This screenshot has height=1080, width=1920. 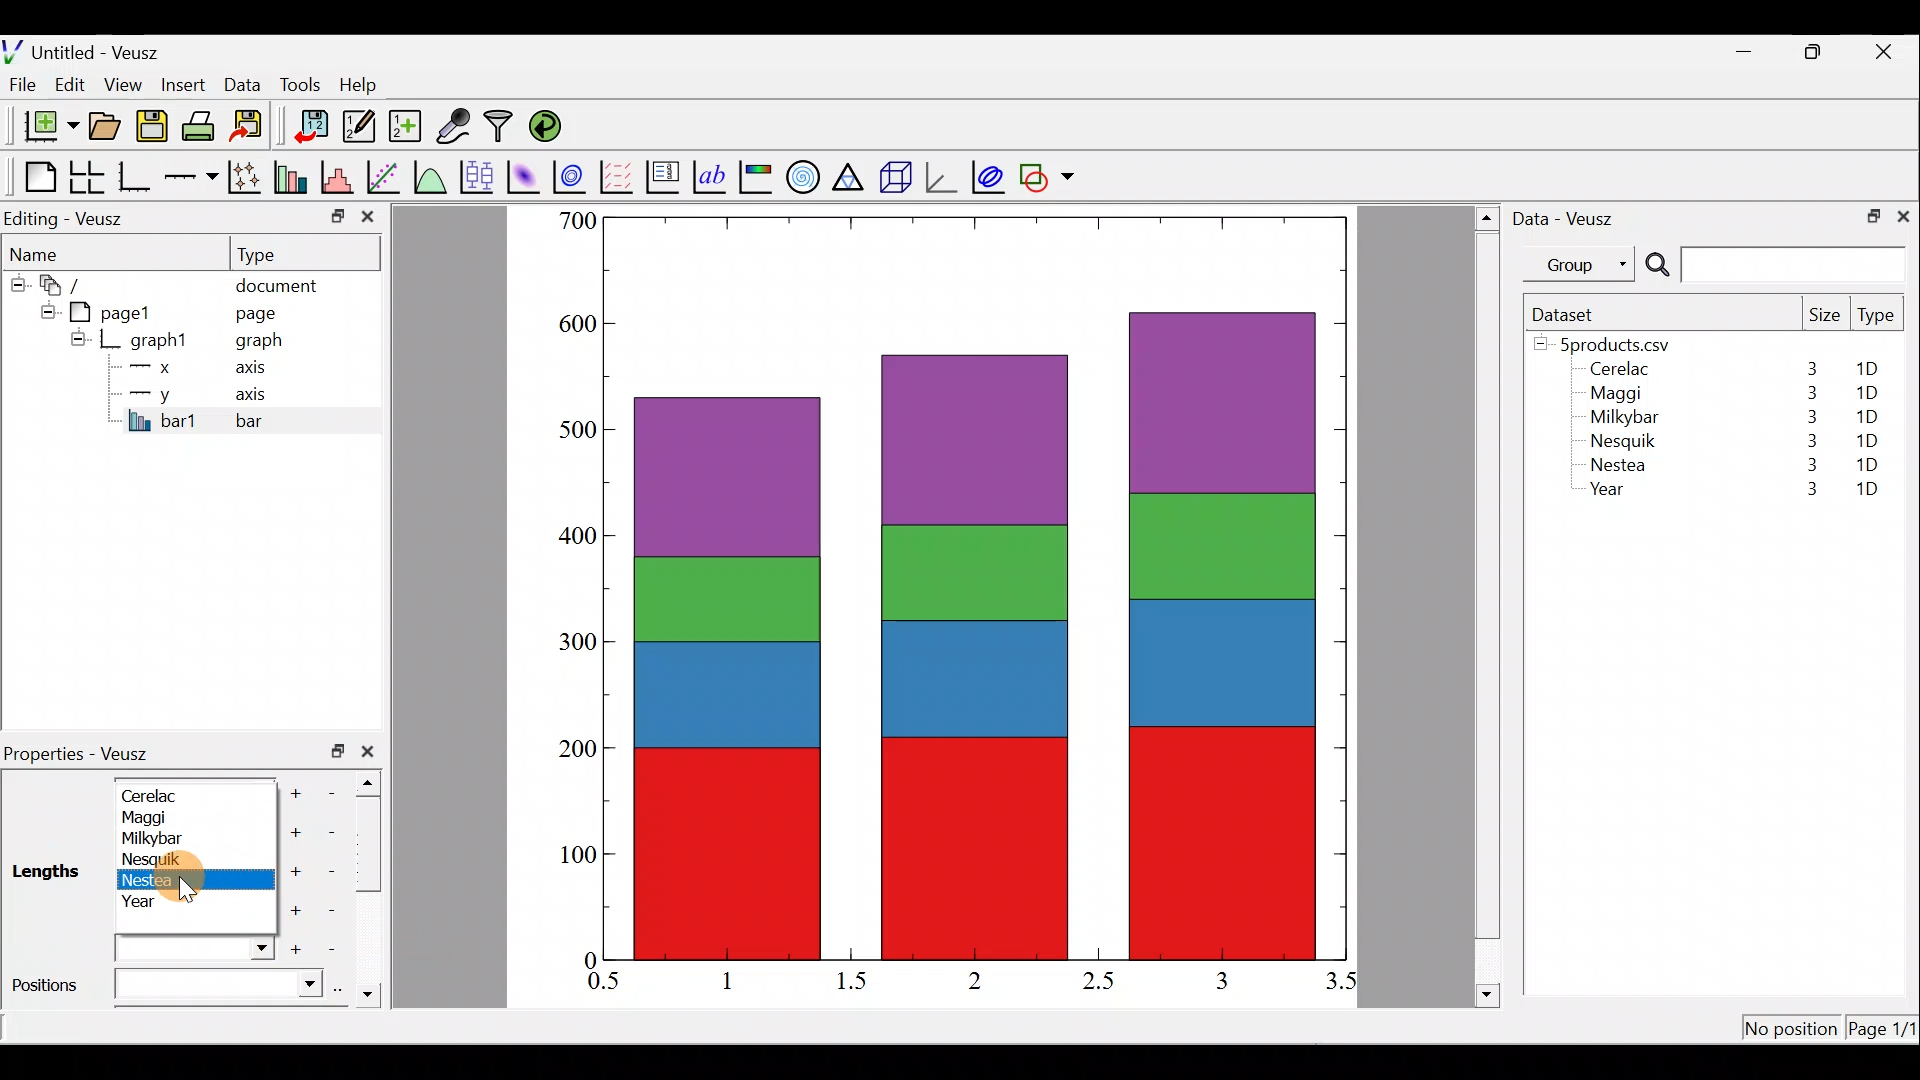 I want to click on New document, so click(x=43, y=126).